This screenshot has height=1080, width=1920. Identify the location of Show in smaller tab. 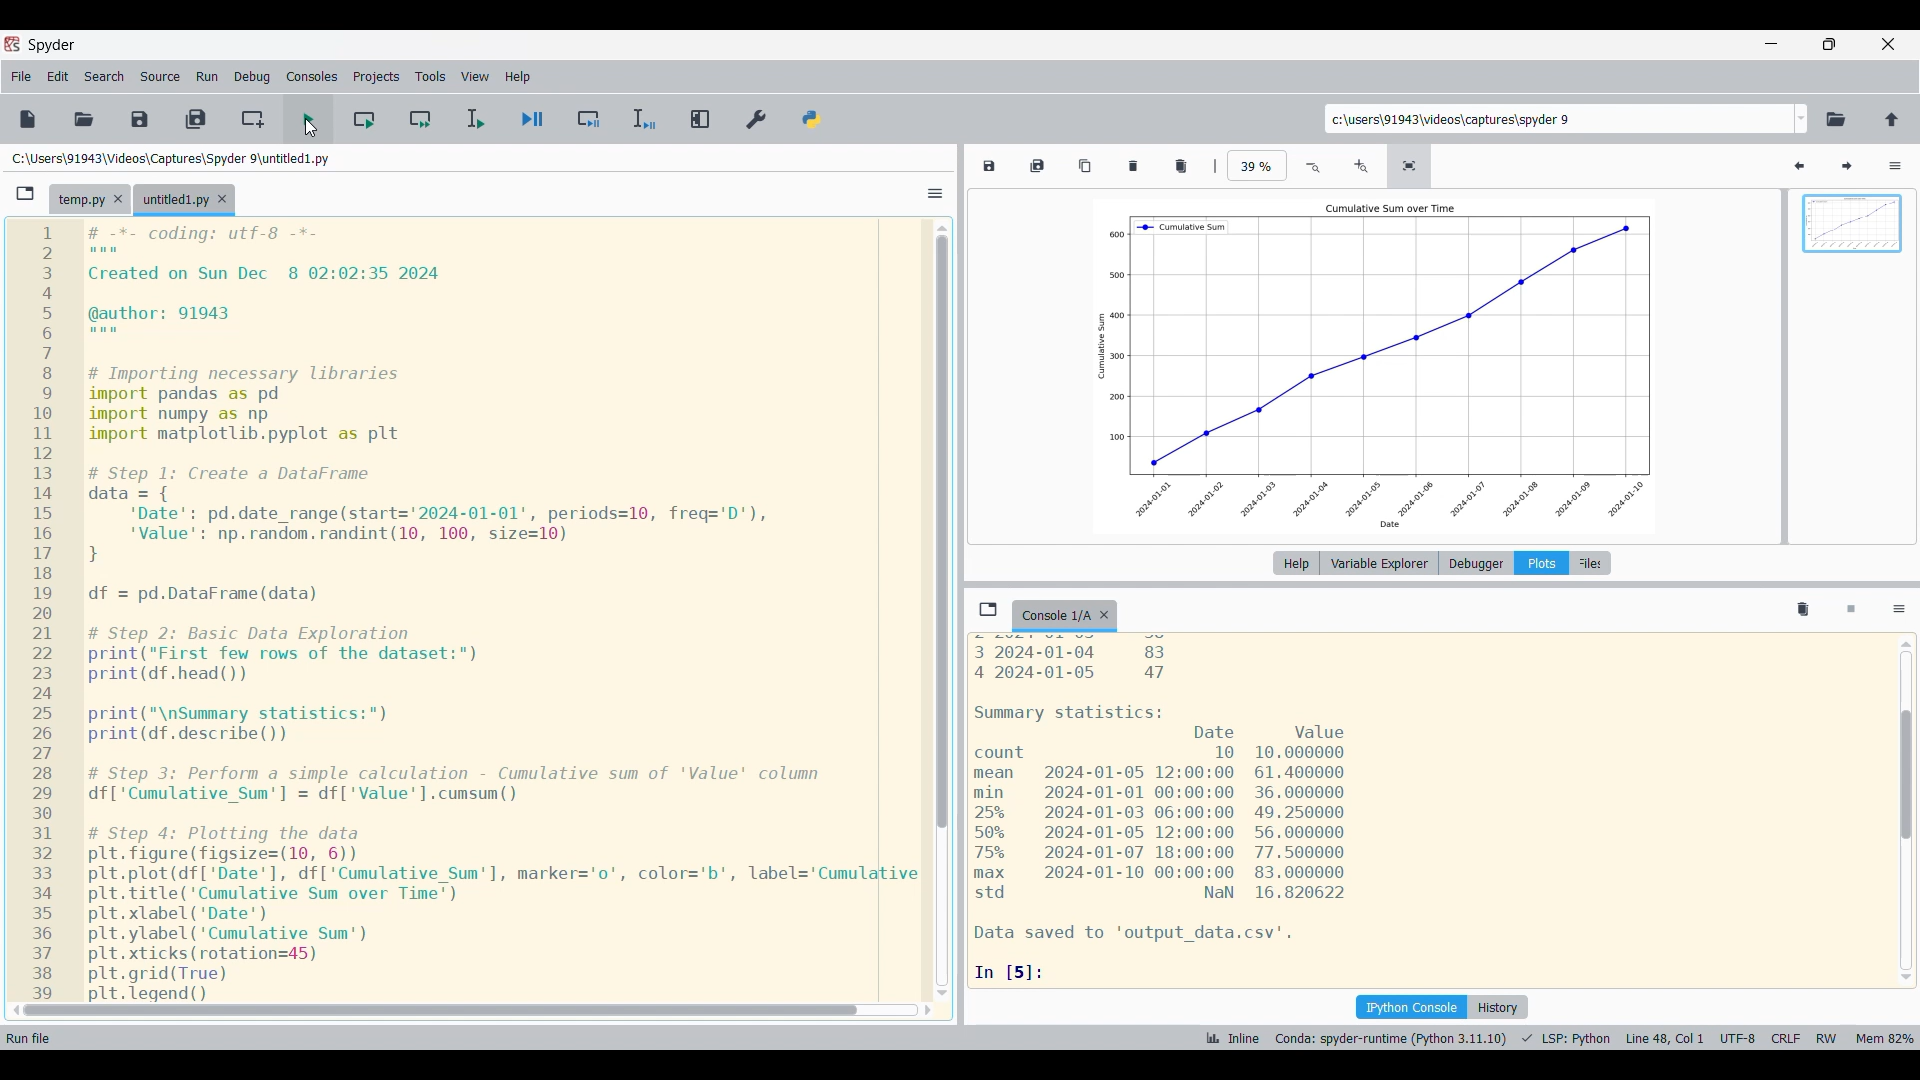
(1830, 45).